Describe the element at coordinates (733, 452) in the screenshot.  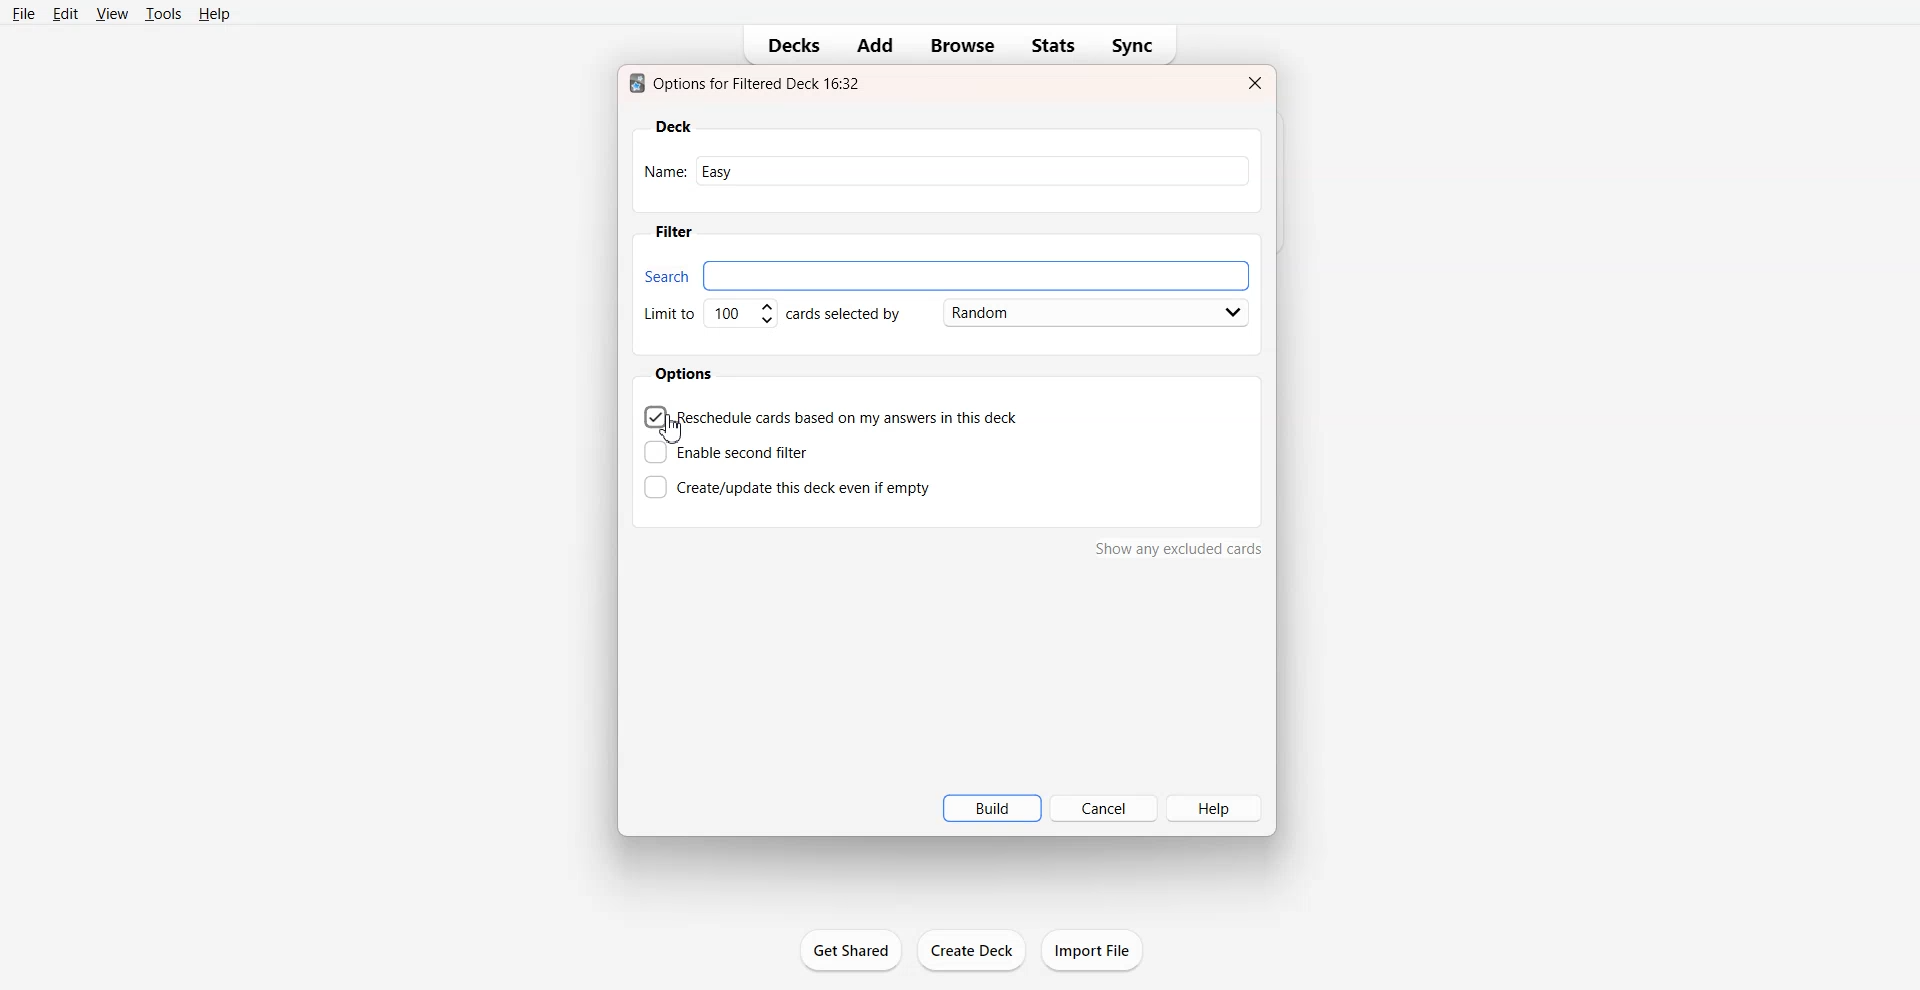
I see `Enable second filter` at that location.